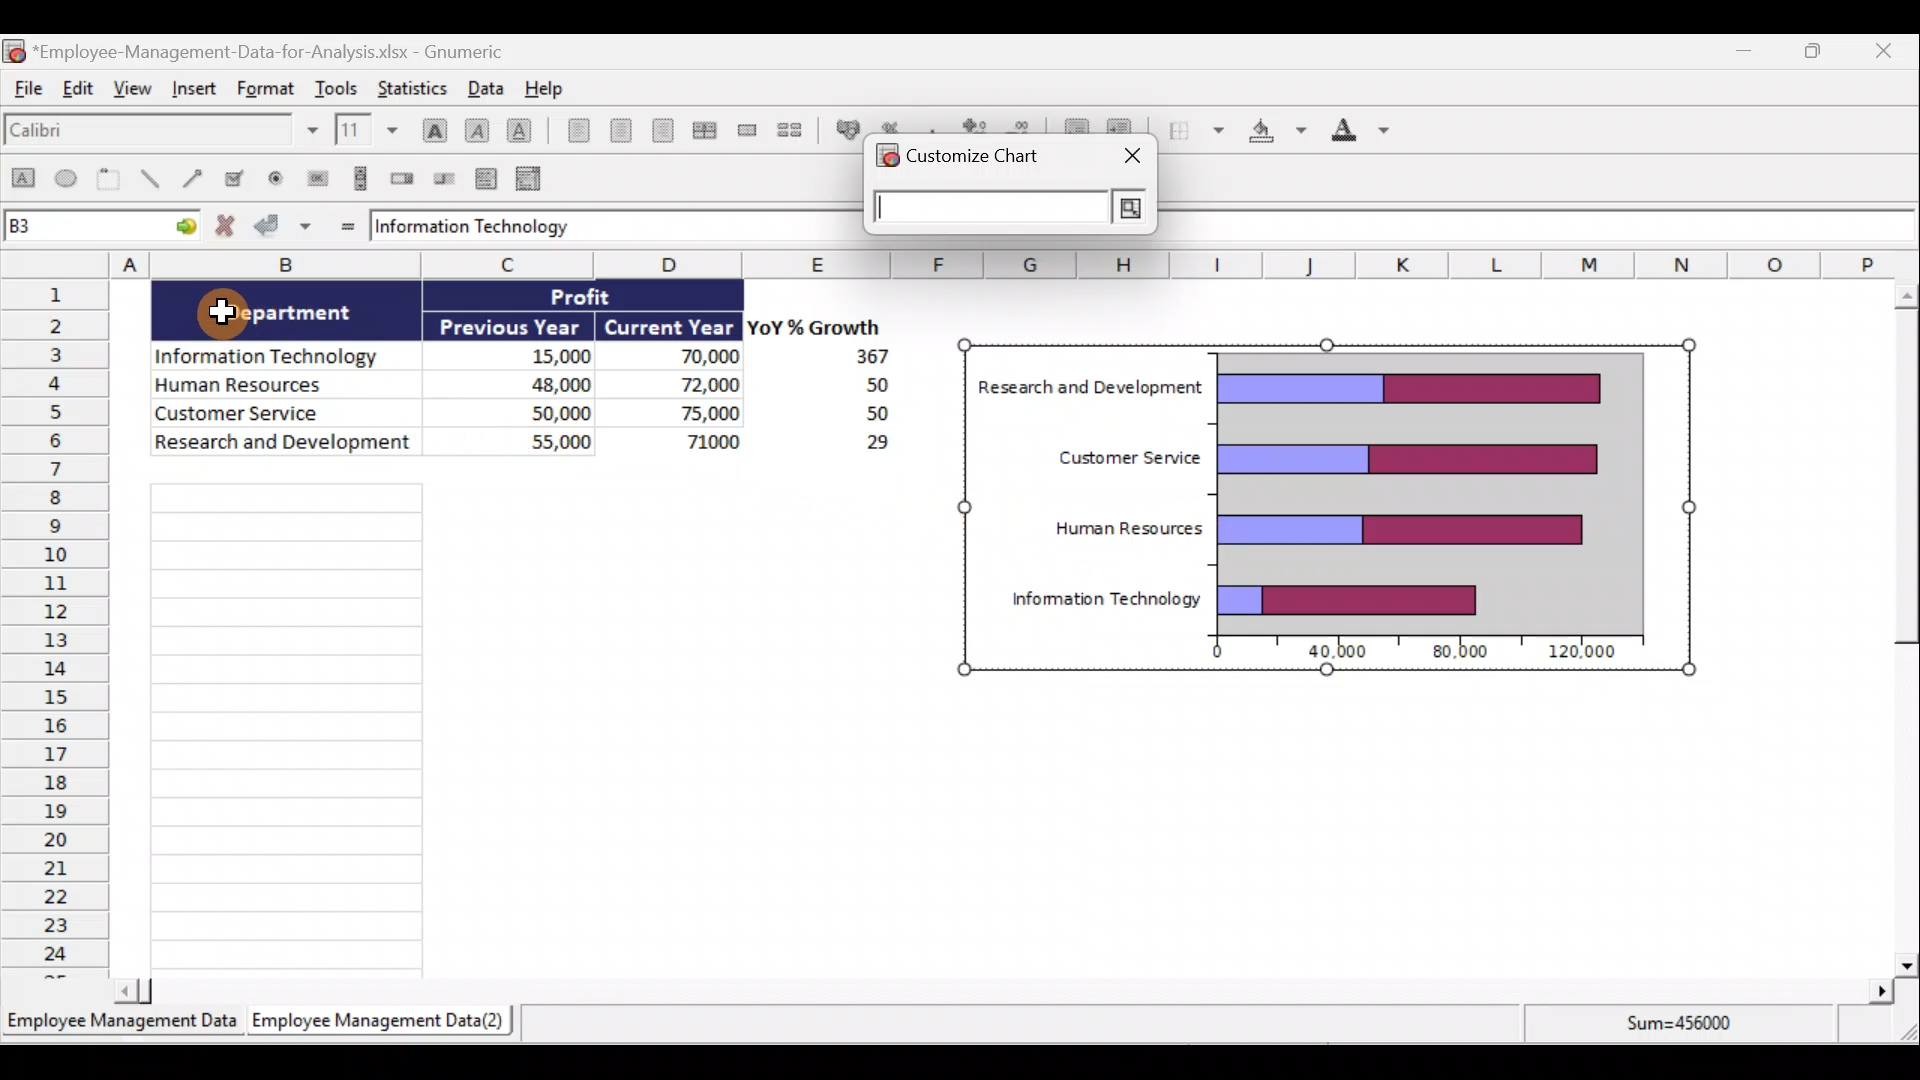  I want to click on Sum, so click(1690, 1028).